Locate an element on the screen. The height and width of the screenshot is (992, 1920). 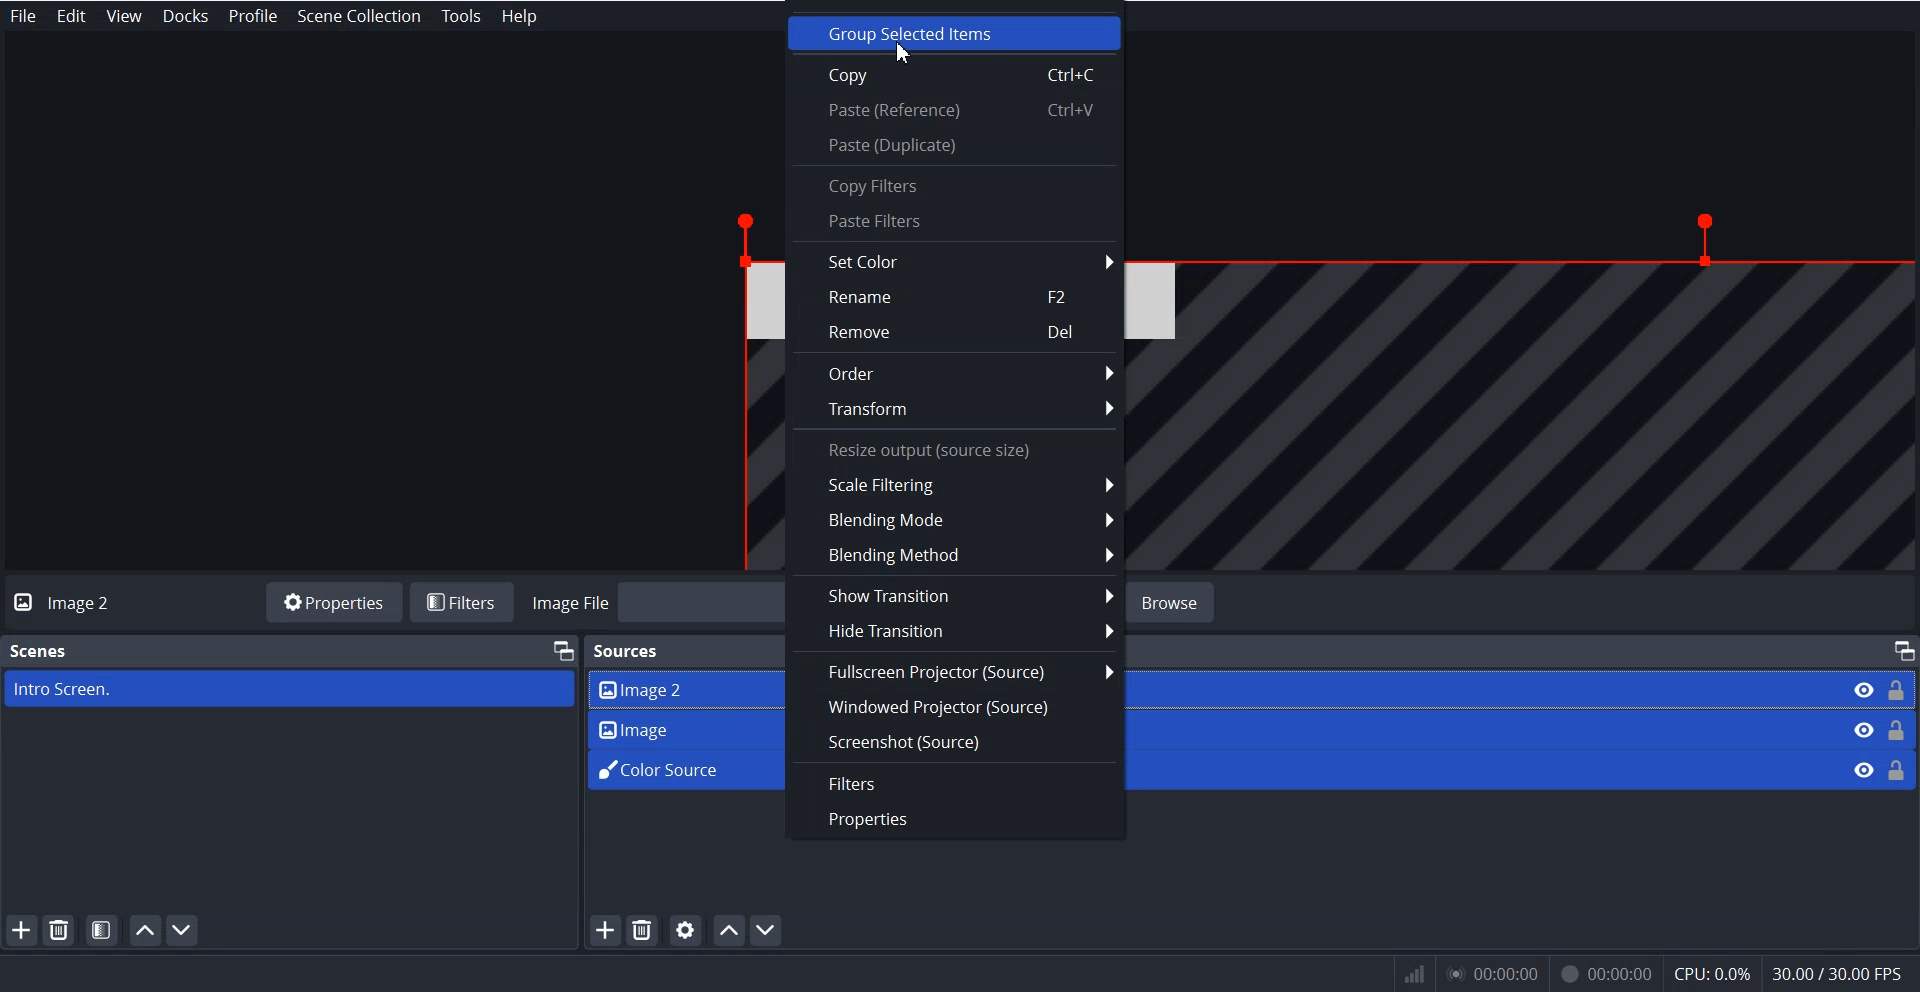
Screenshot is located at coordinates (956, 742).